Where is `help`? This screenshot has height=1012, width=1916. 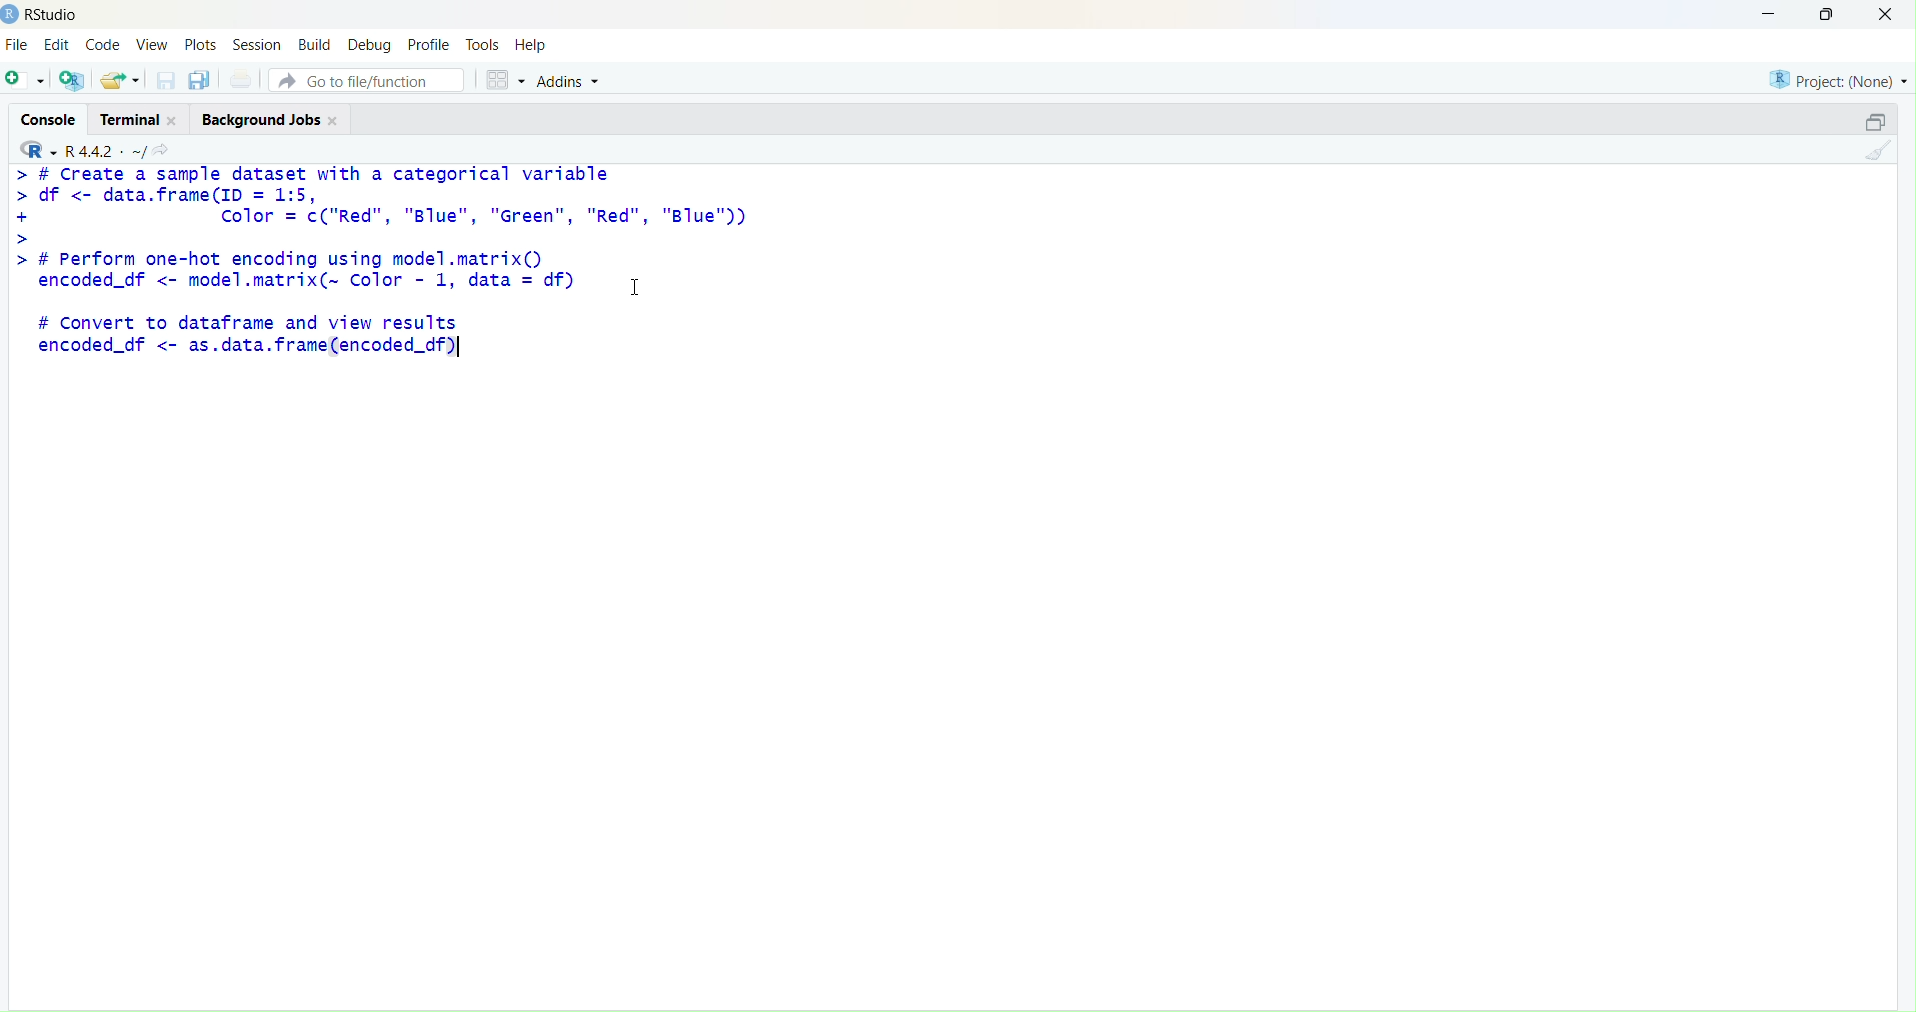 help is located at coordinates (531, 45).